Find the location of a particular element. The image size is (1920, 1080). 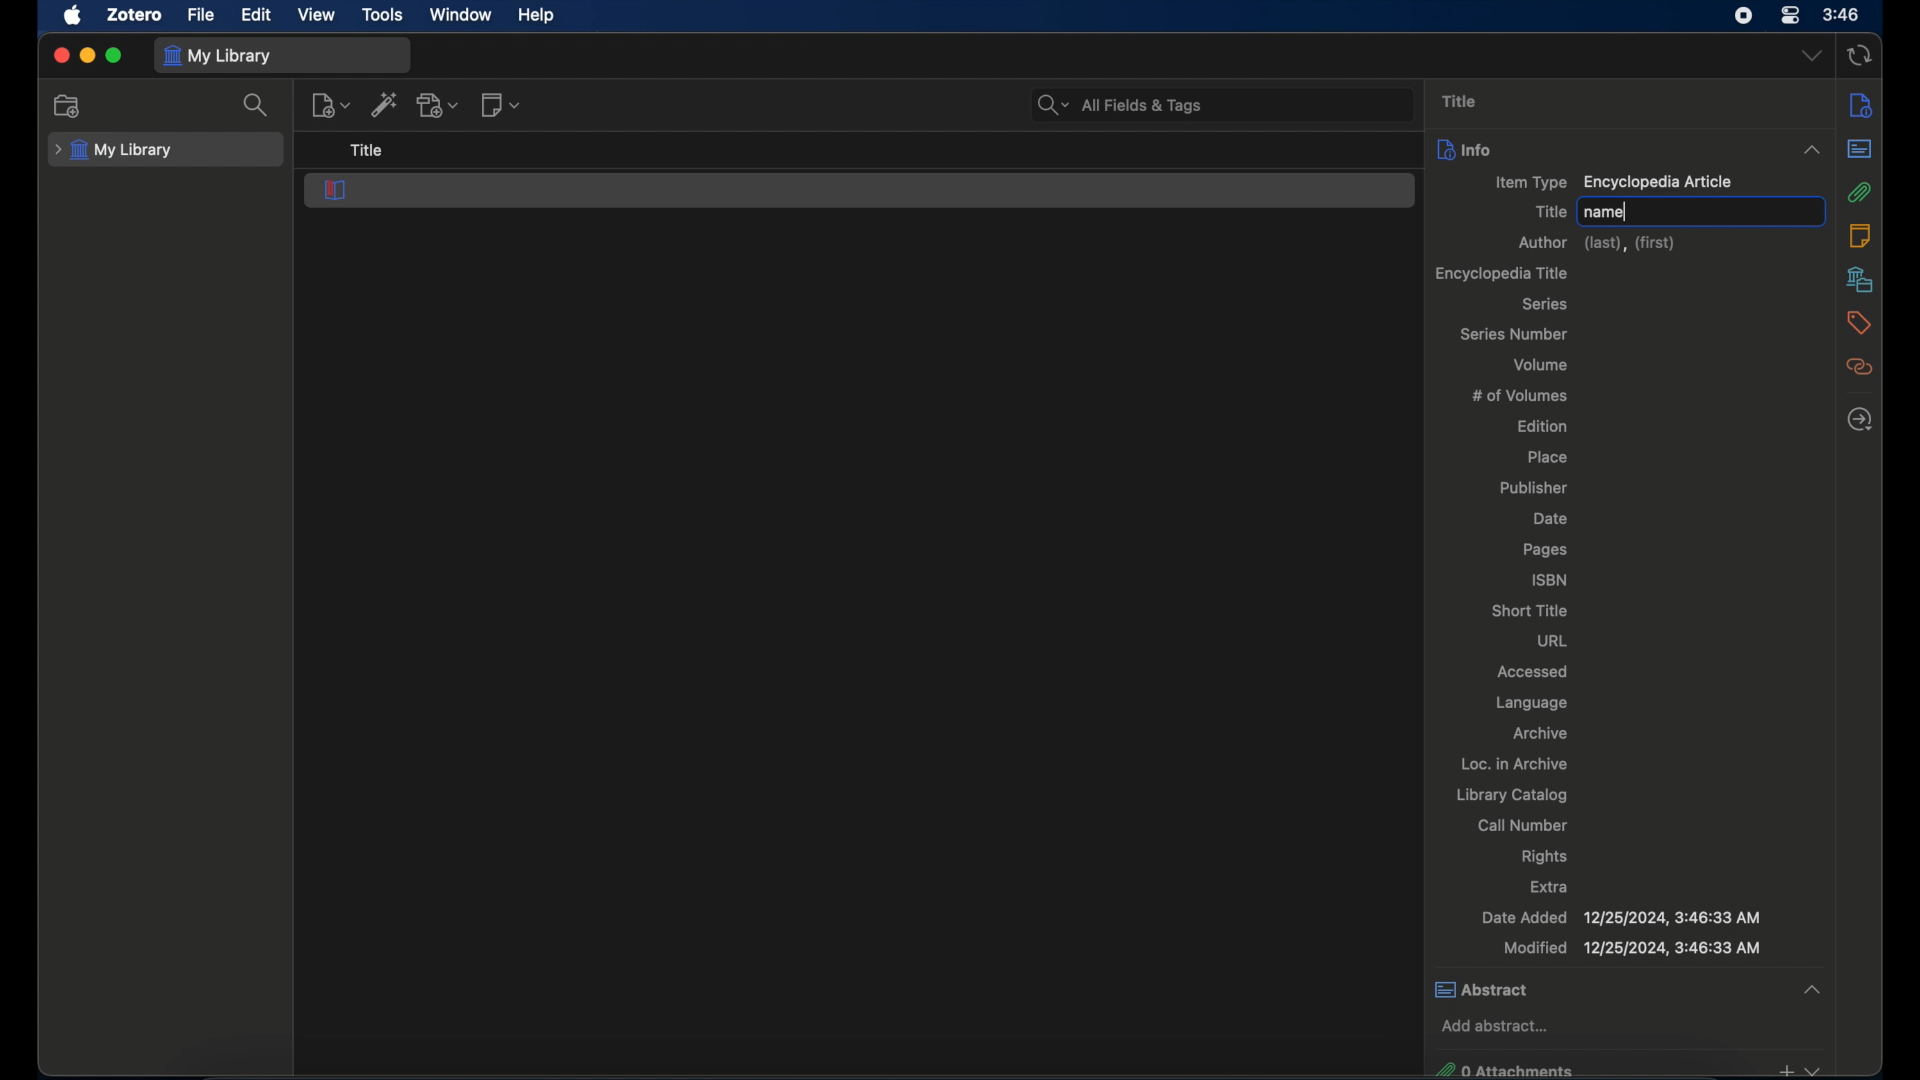

url is located at coordinates (1554, 640).